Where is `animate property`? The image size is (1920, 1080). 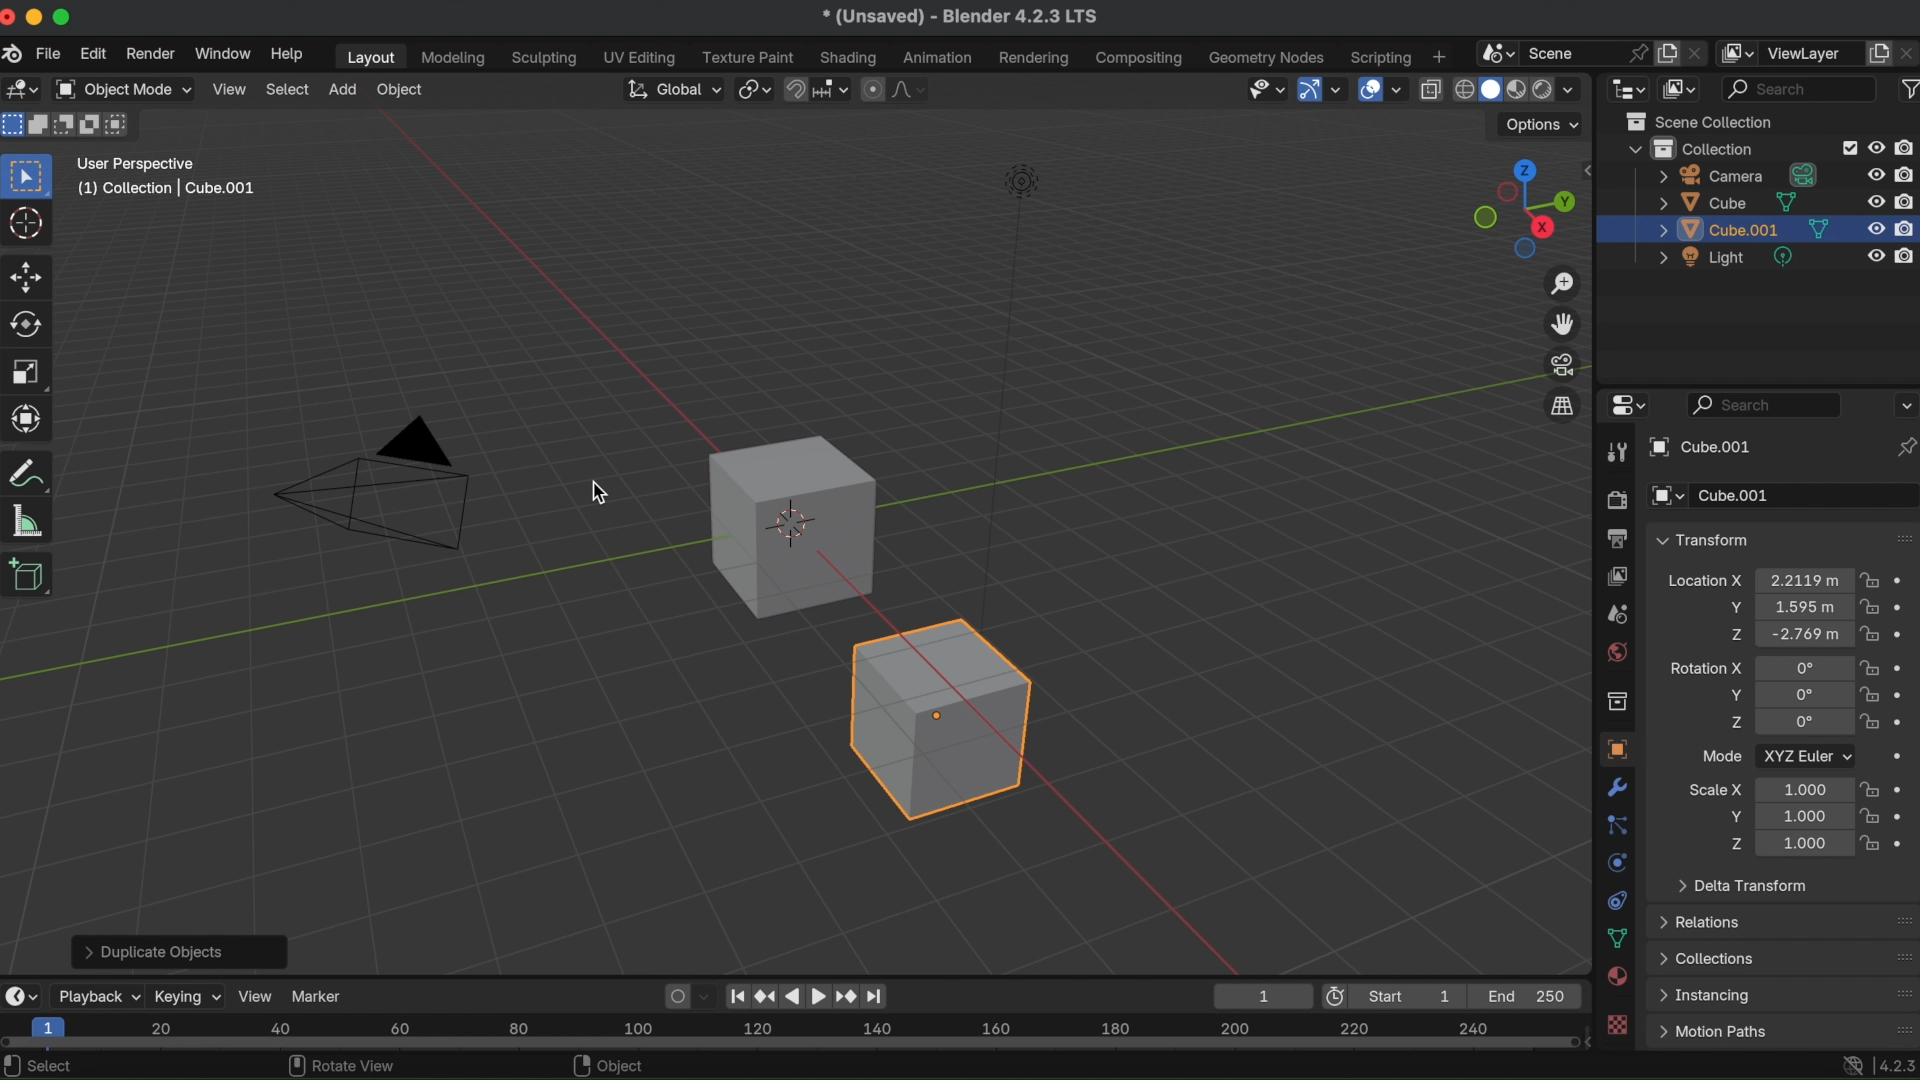 animate property is located at coordinates (1904, 815).